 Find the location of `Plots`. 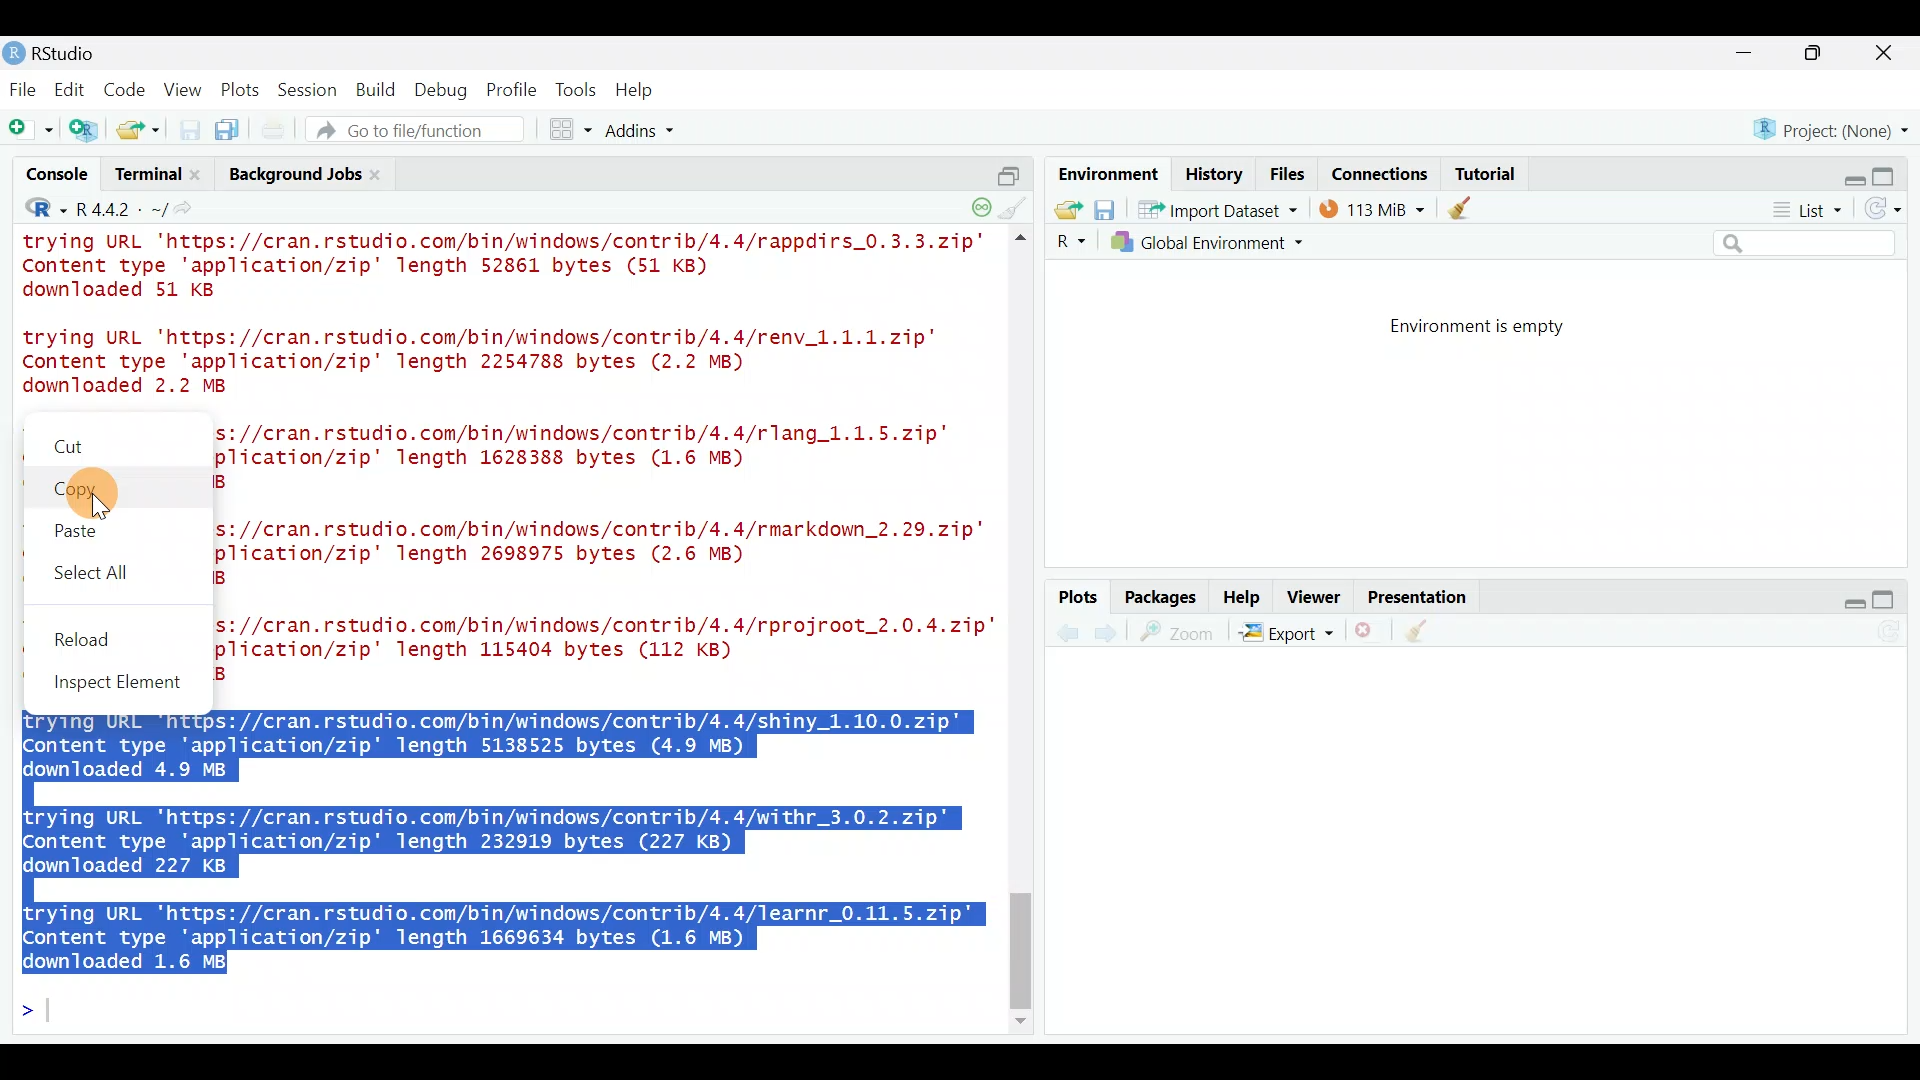

Plots is located at coordinates (1079, 598).